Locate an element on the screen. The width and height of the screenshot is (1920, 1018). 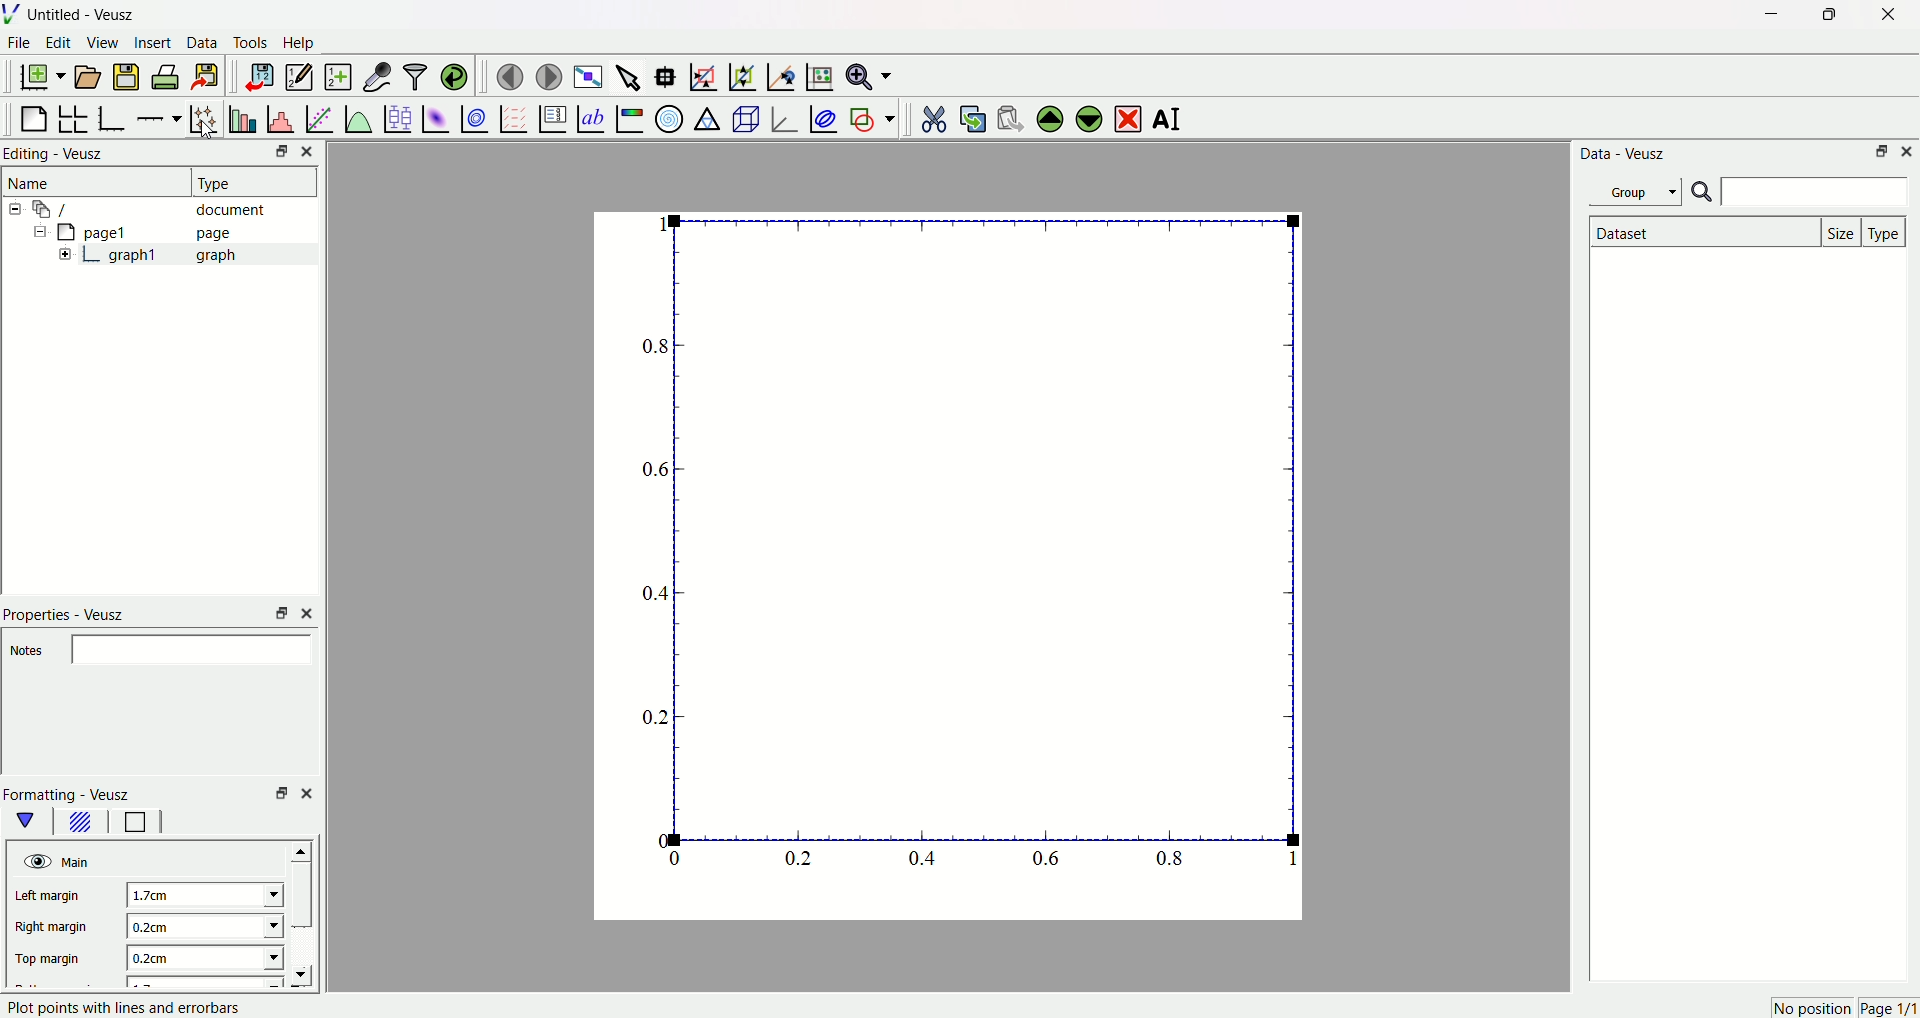
copy the widgets is located at coordinates (972, 116).